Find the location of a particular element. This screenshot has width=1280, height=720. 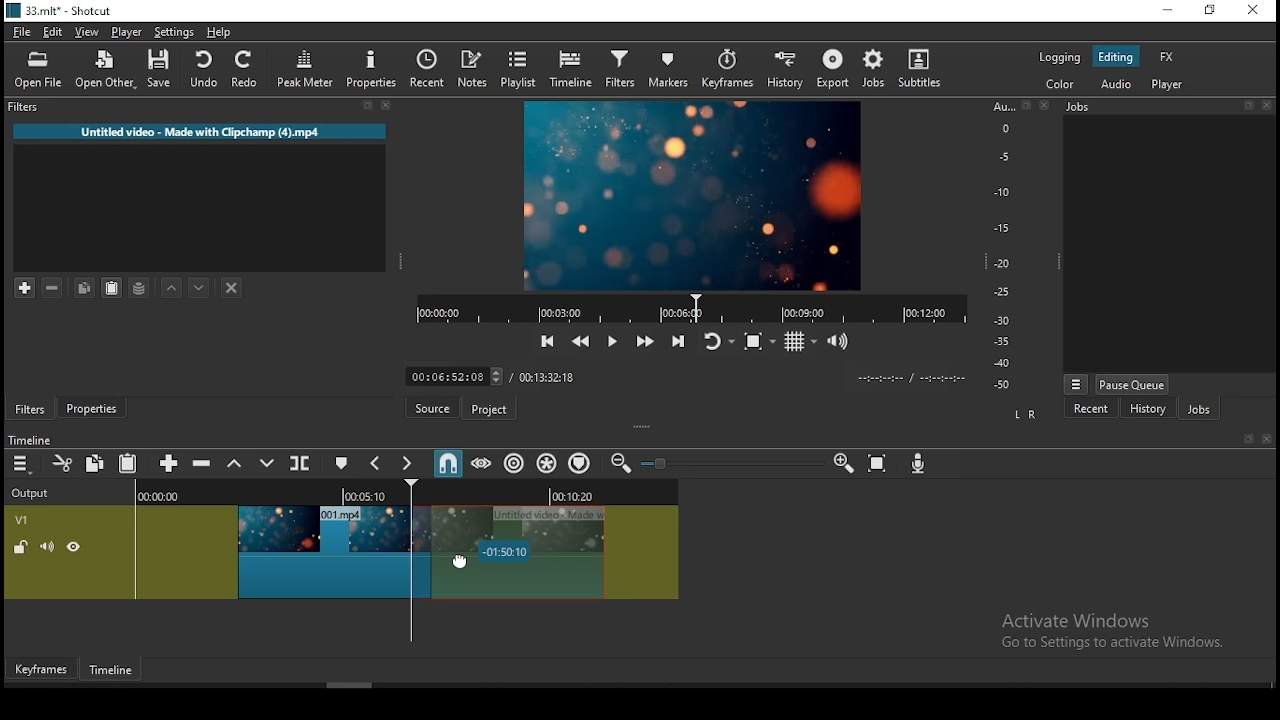

pause queue is located at coordinates (1132, 383).